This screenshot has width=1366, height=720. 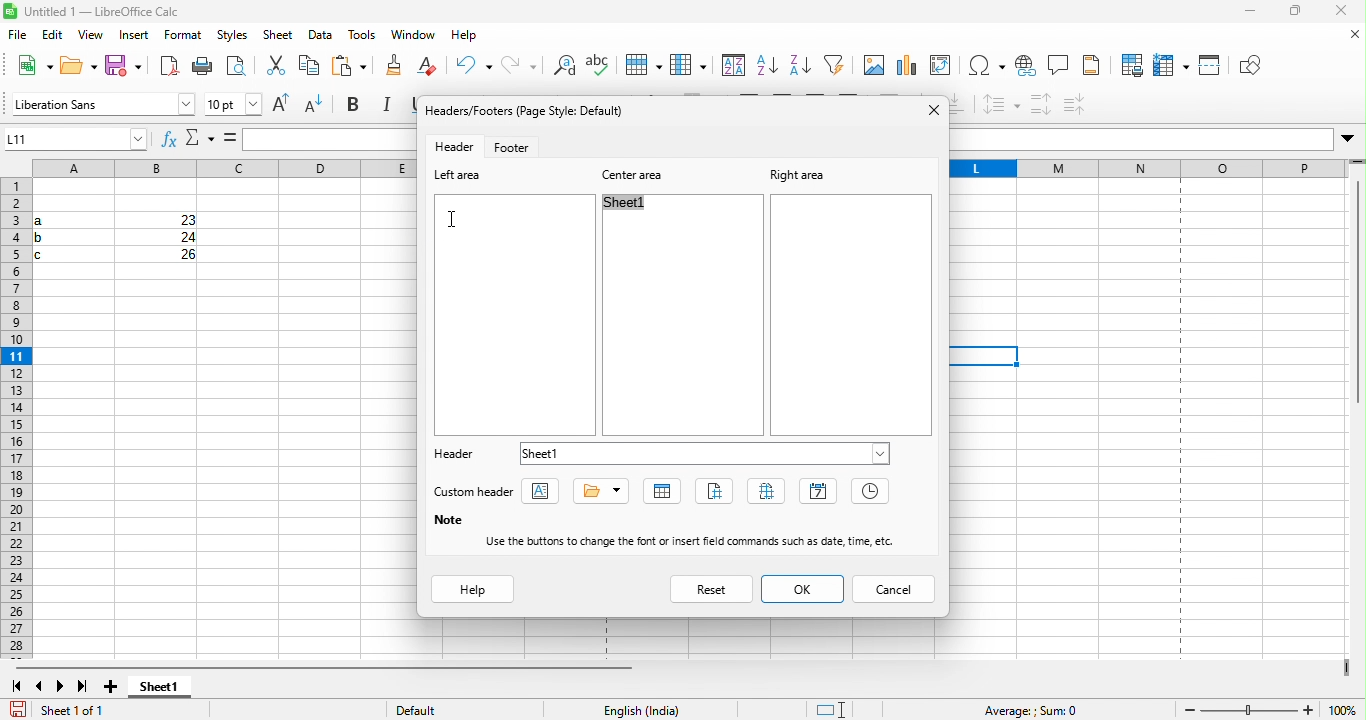 What do you see at coordinates (360, 38) in the screenshot?
I see `tools` at bounding box center [360, 38].